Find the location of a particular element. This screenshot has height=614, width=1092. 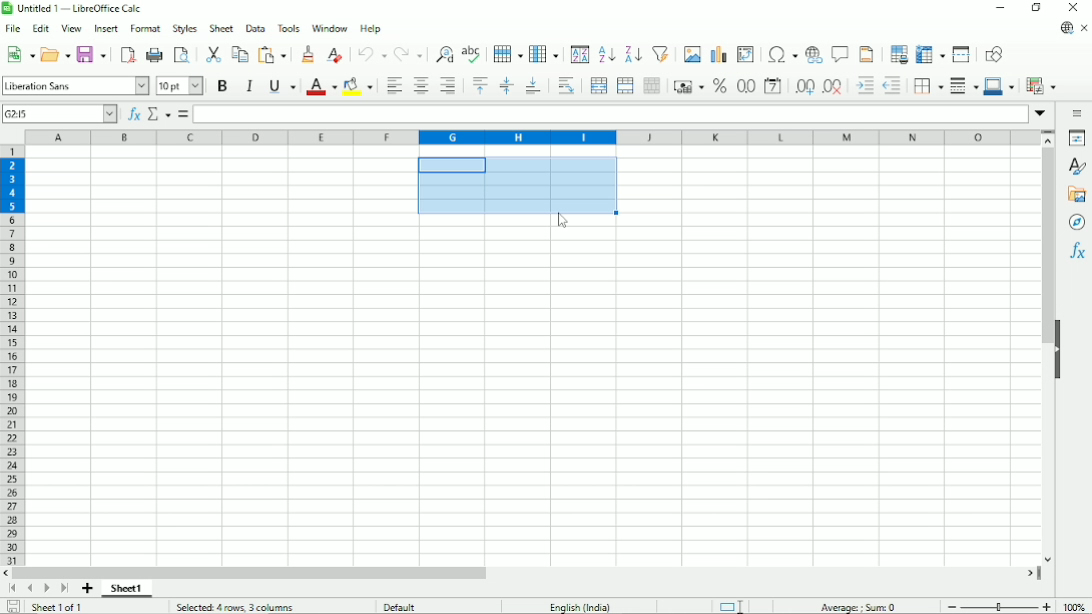

Format as currency is located at coordinates (688, 86).